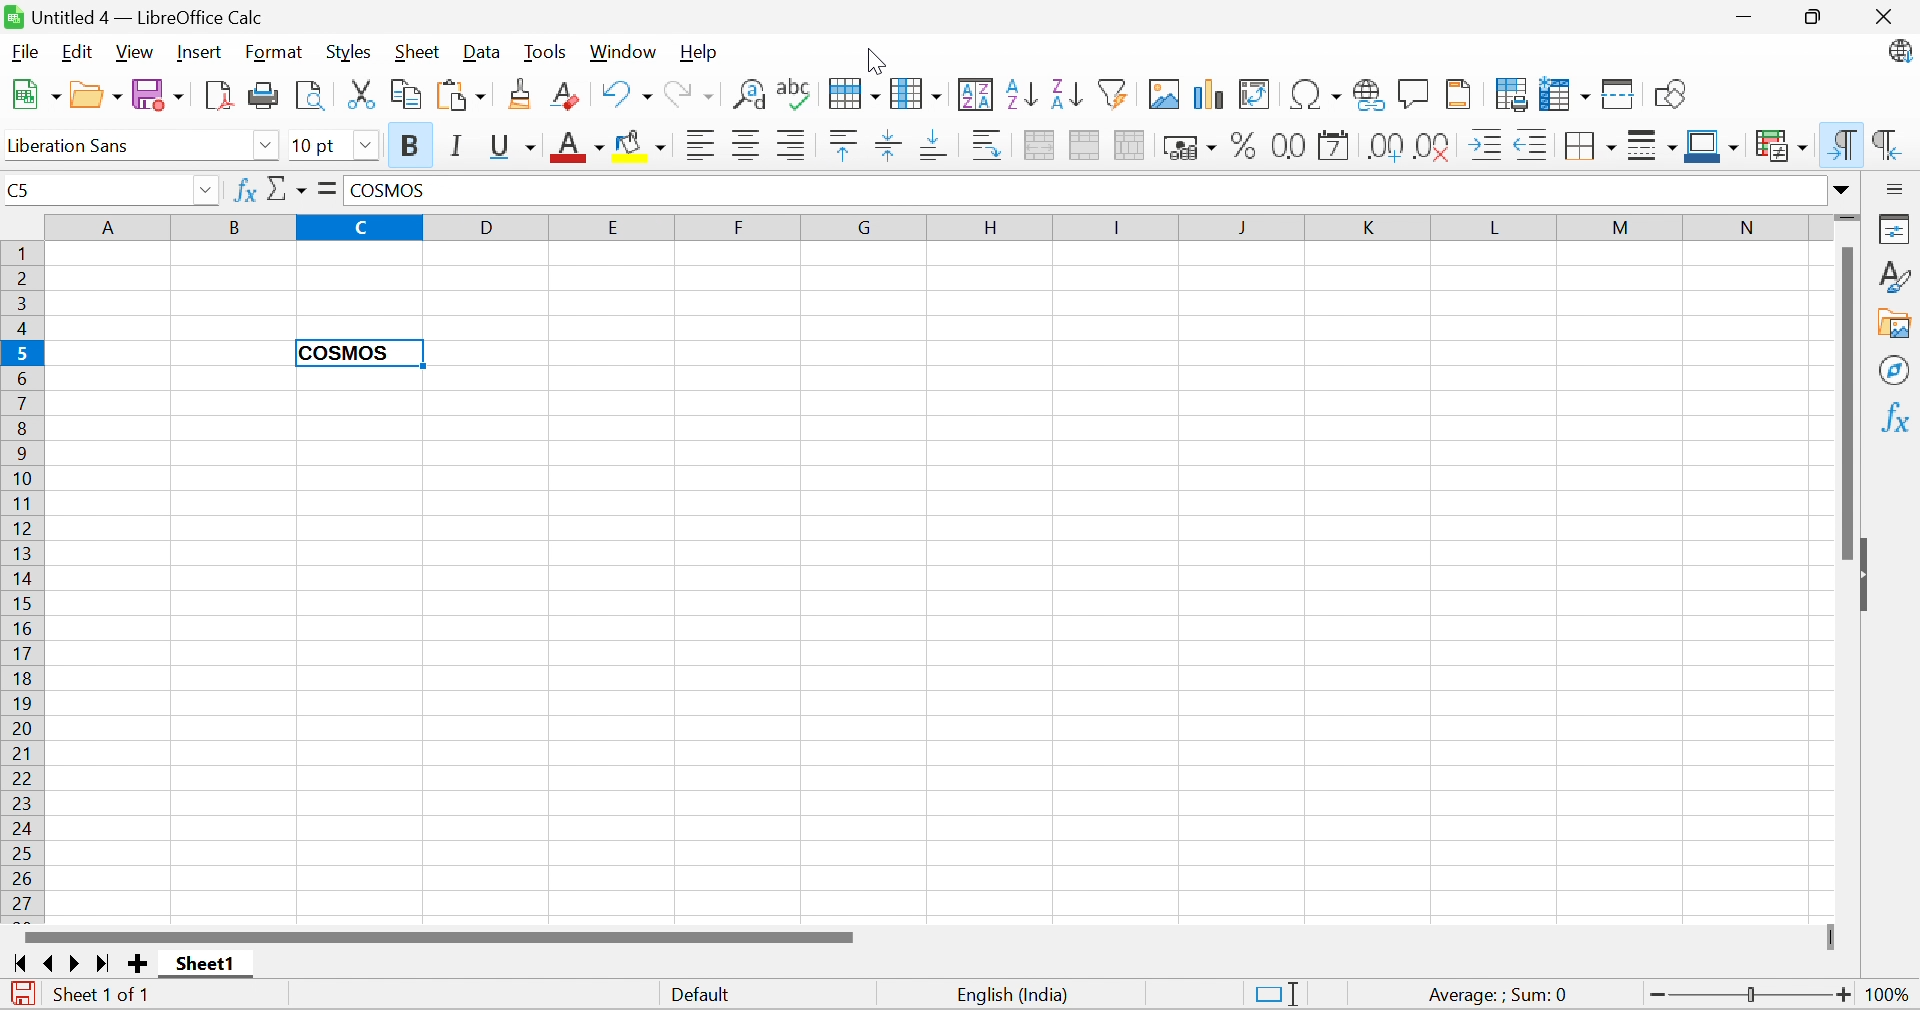 The width and height of the screenshot is (1920, 1010). I want to click on Align Right, so click(795, 146).